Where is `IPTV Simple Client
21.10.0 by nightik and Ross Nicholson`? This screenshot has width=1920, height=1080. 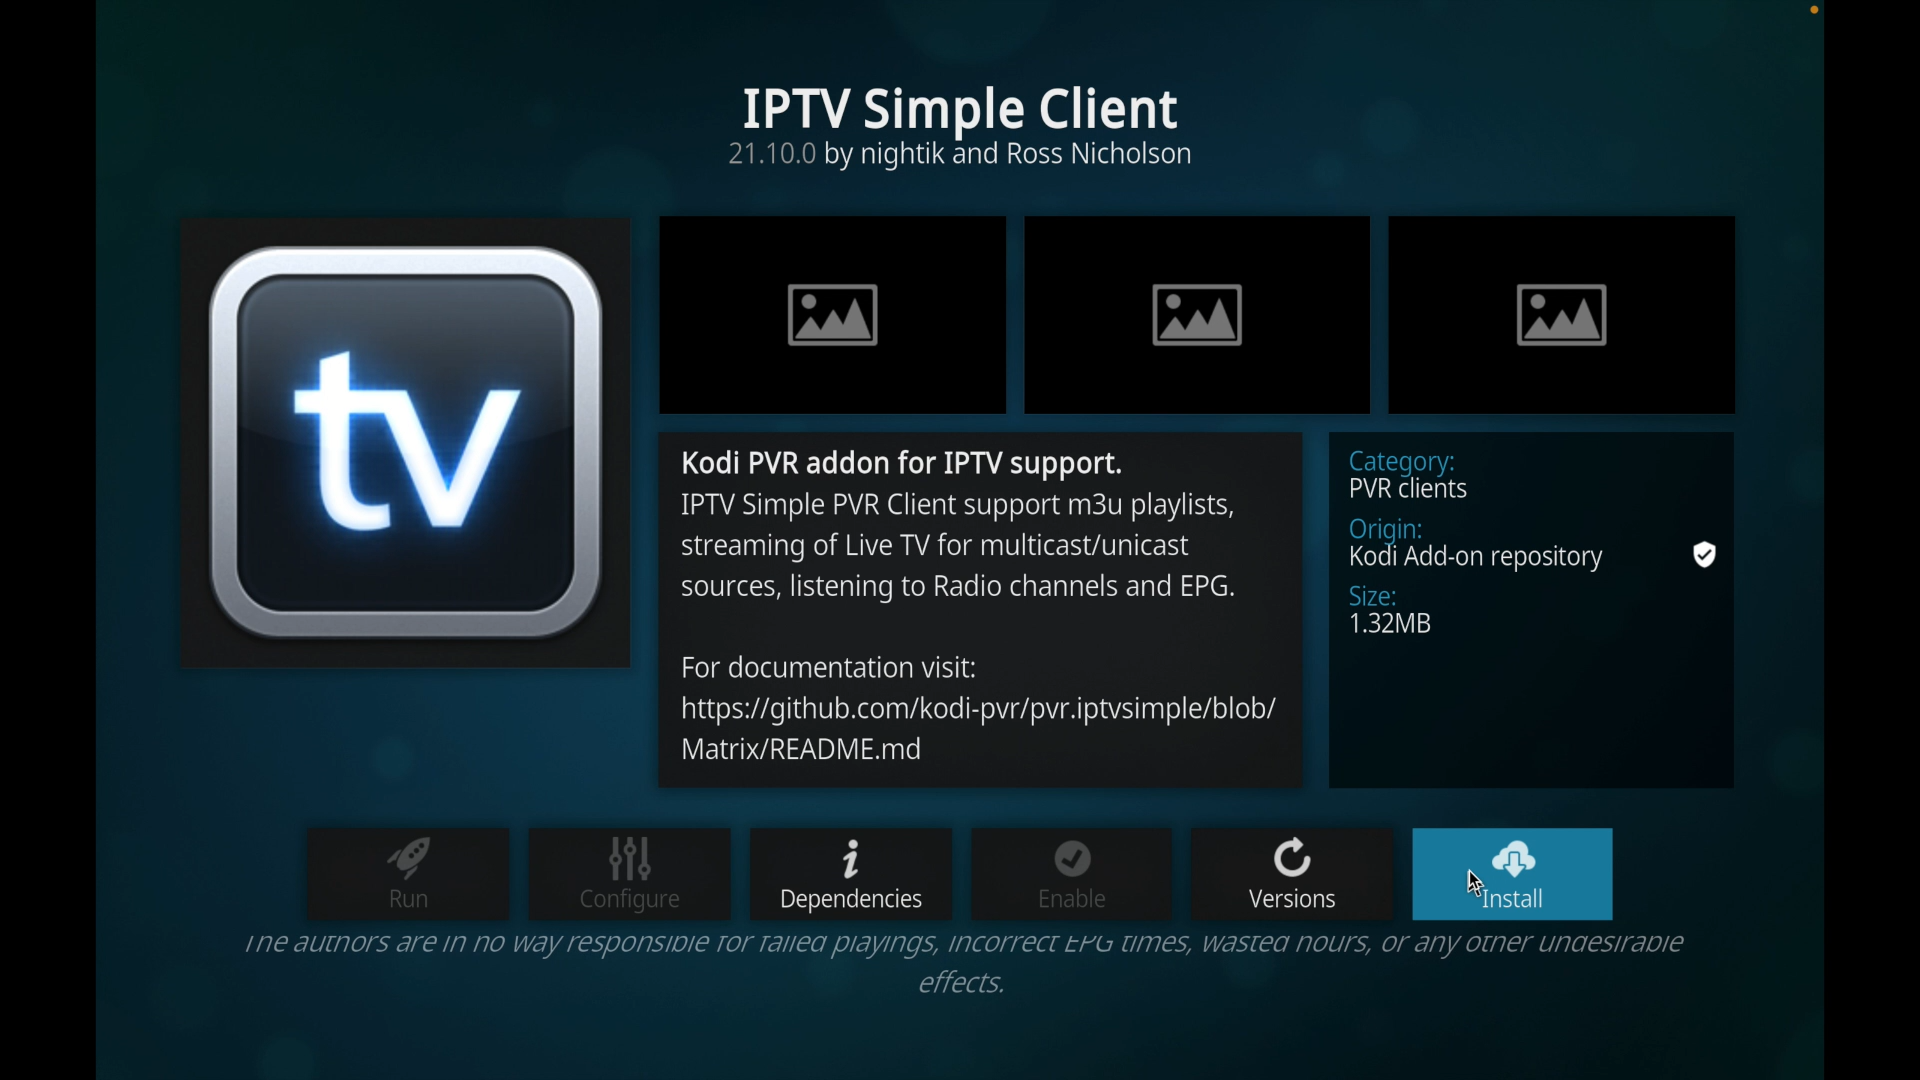 IPTV Simple Client
21.10.0 by nightik and Ross Nicholson is located at coordinates (975, 124).